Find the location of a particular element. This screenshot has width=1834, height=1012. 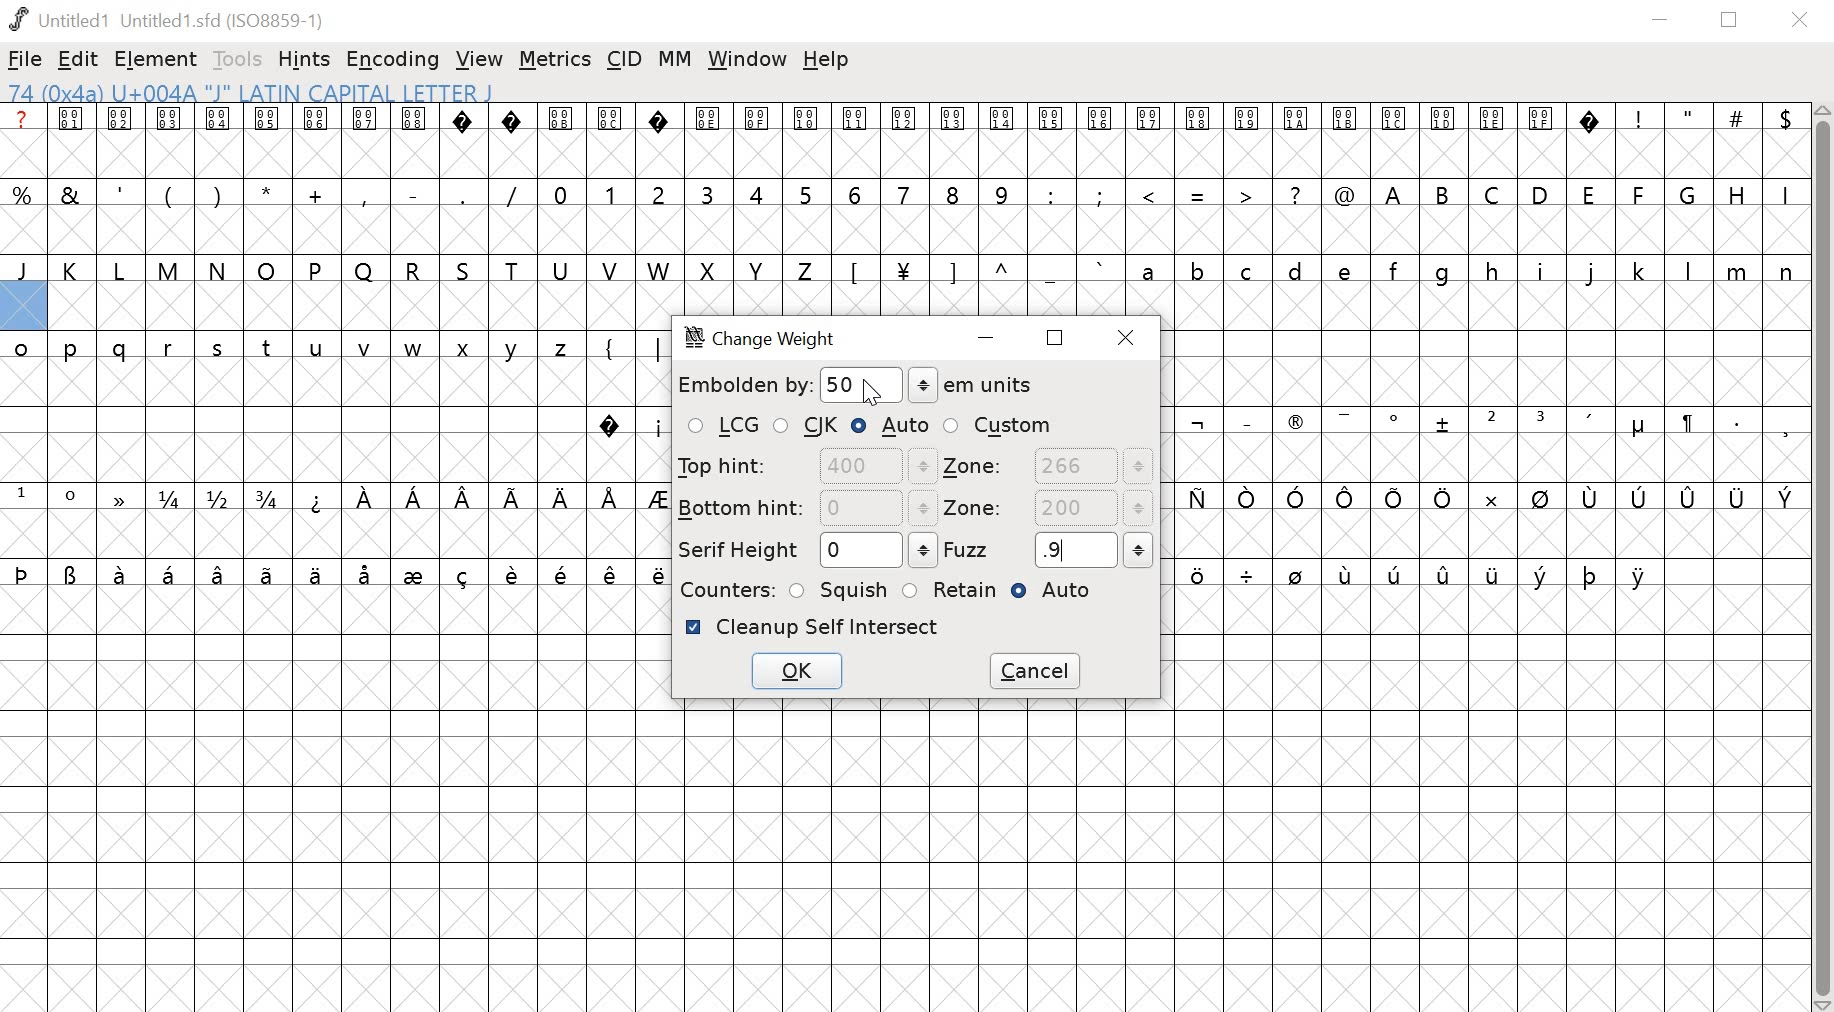

RETAIN is located at coordinates (949, 590).